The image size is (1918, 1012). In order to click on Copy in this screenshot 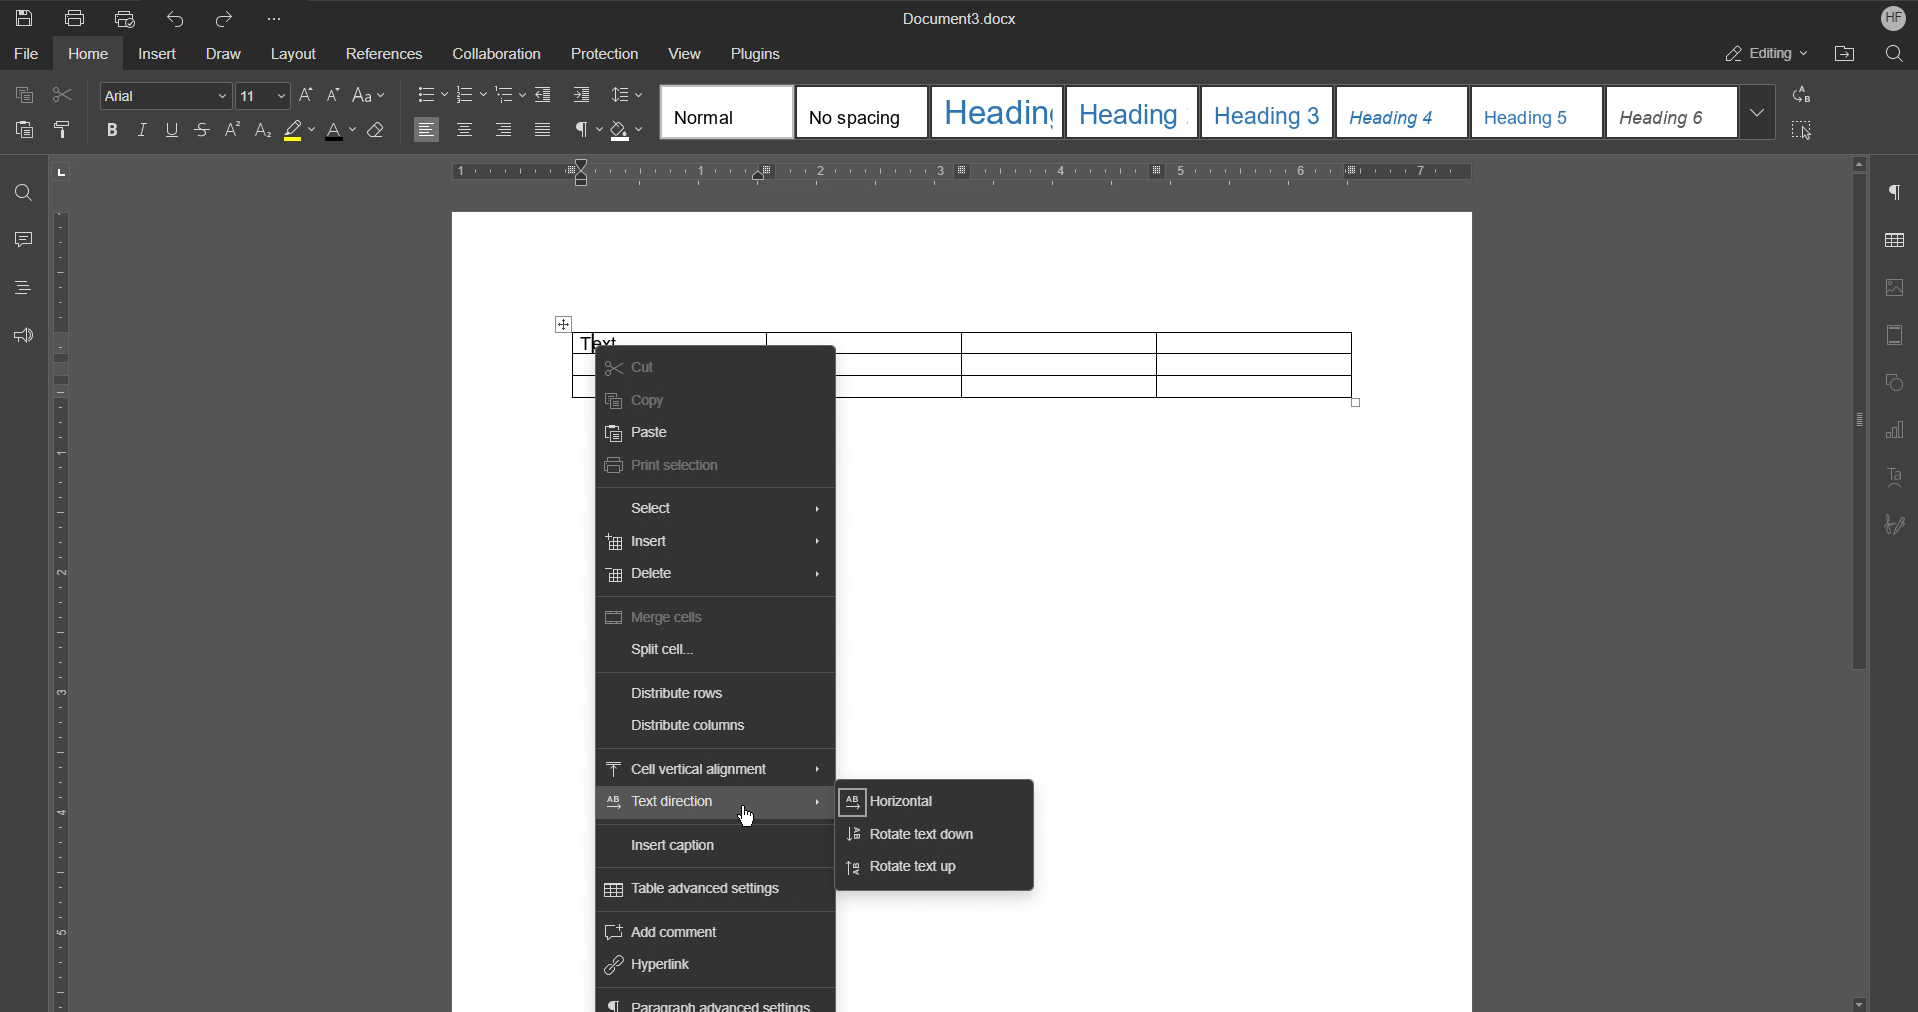, I will do `click(25, 96)`.